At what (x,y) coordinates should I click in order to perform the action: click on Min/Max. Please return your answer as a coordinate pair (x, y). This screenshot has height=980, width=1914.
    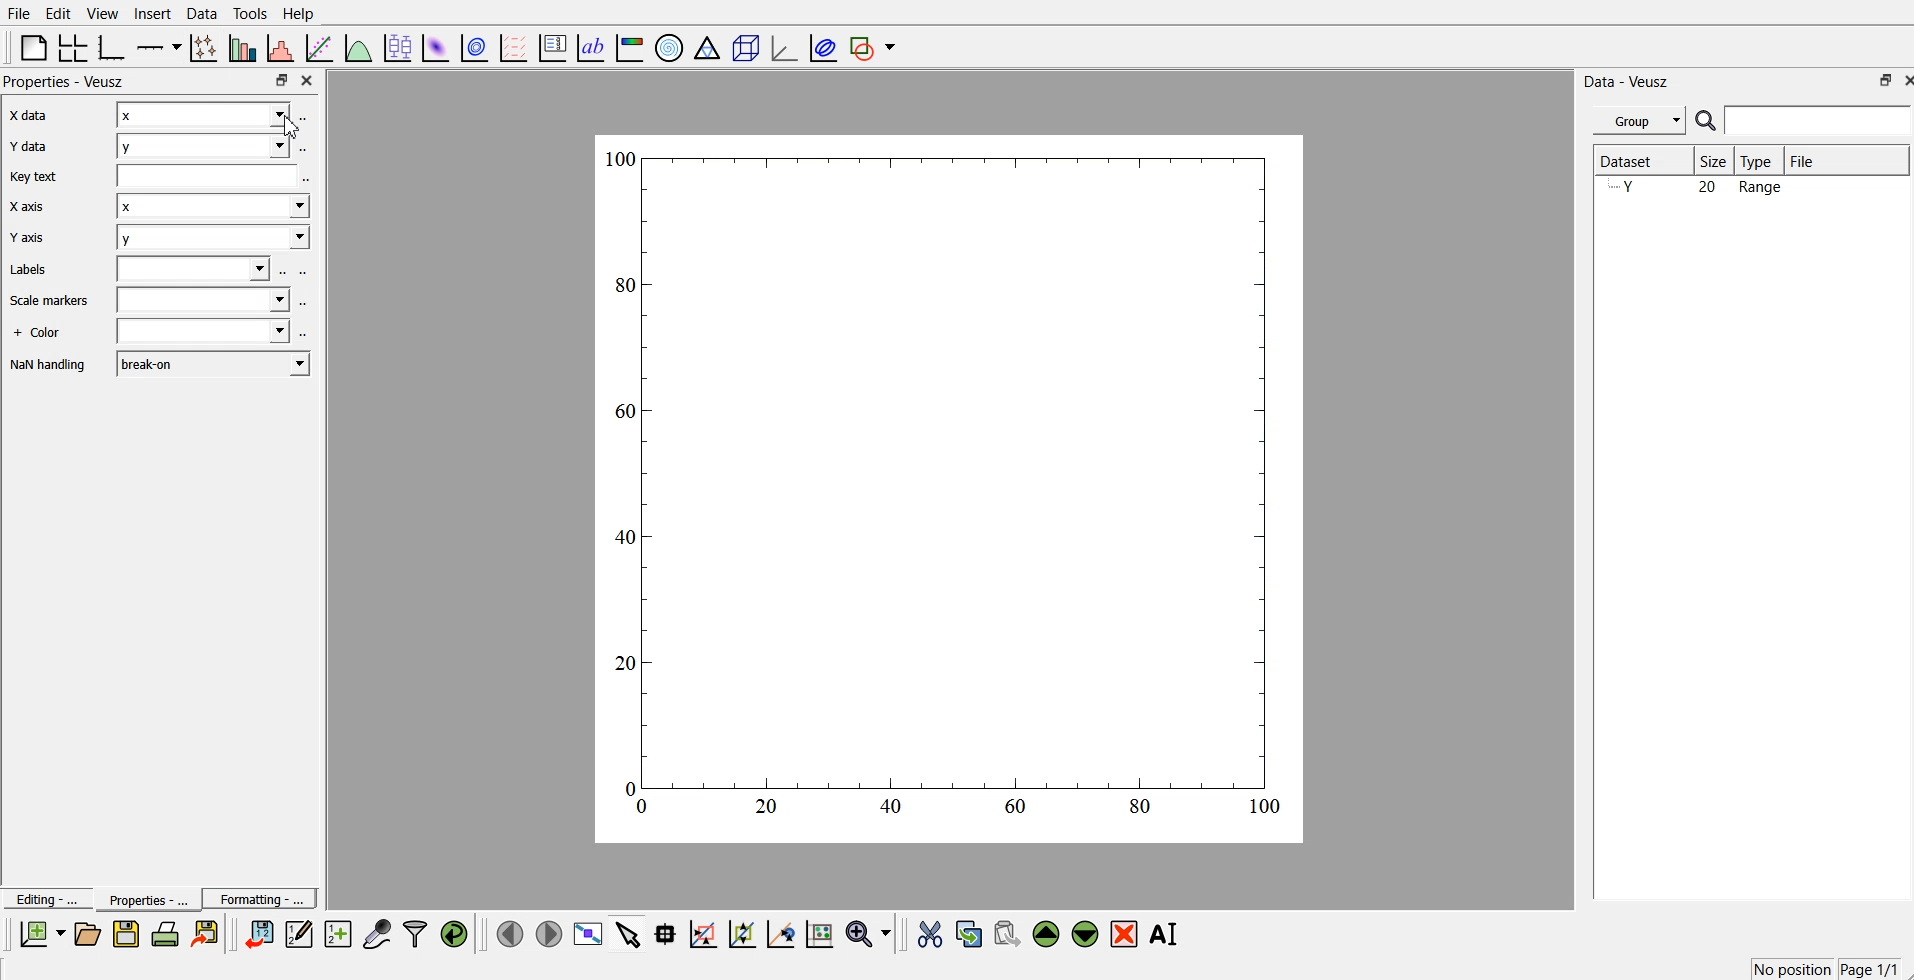
    Looking at the image, I should click on (1877, 80).